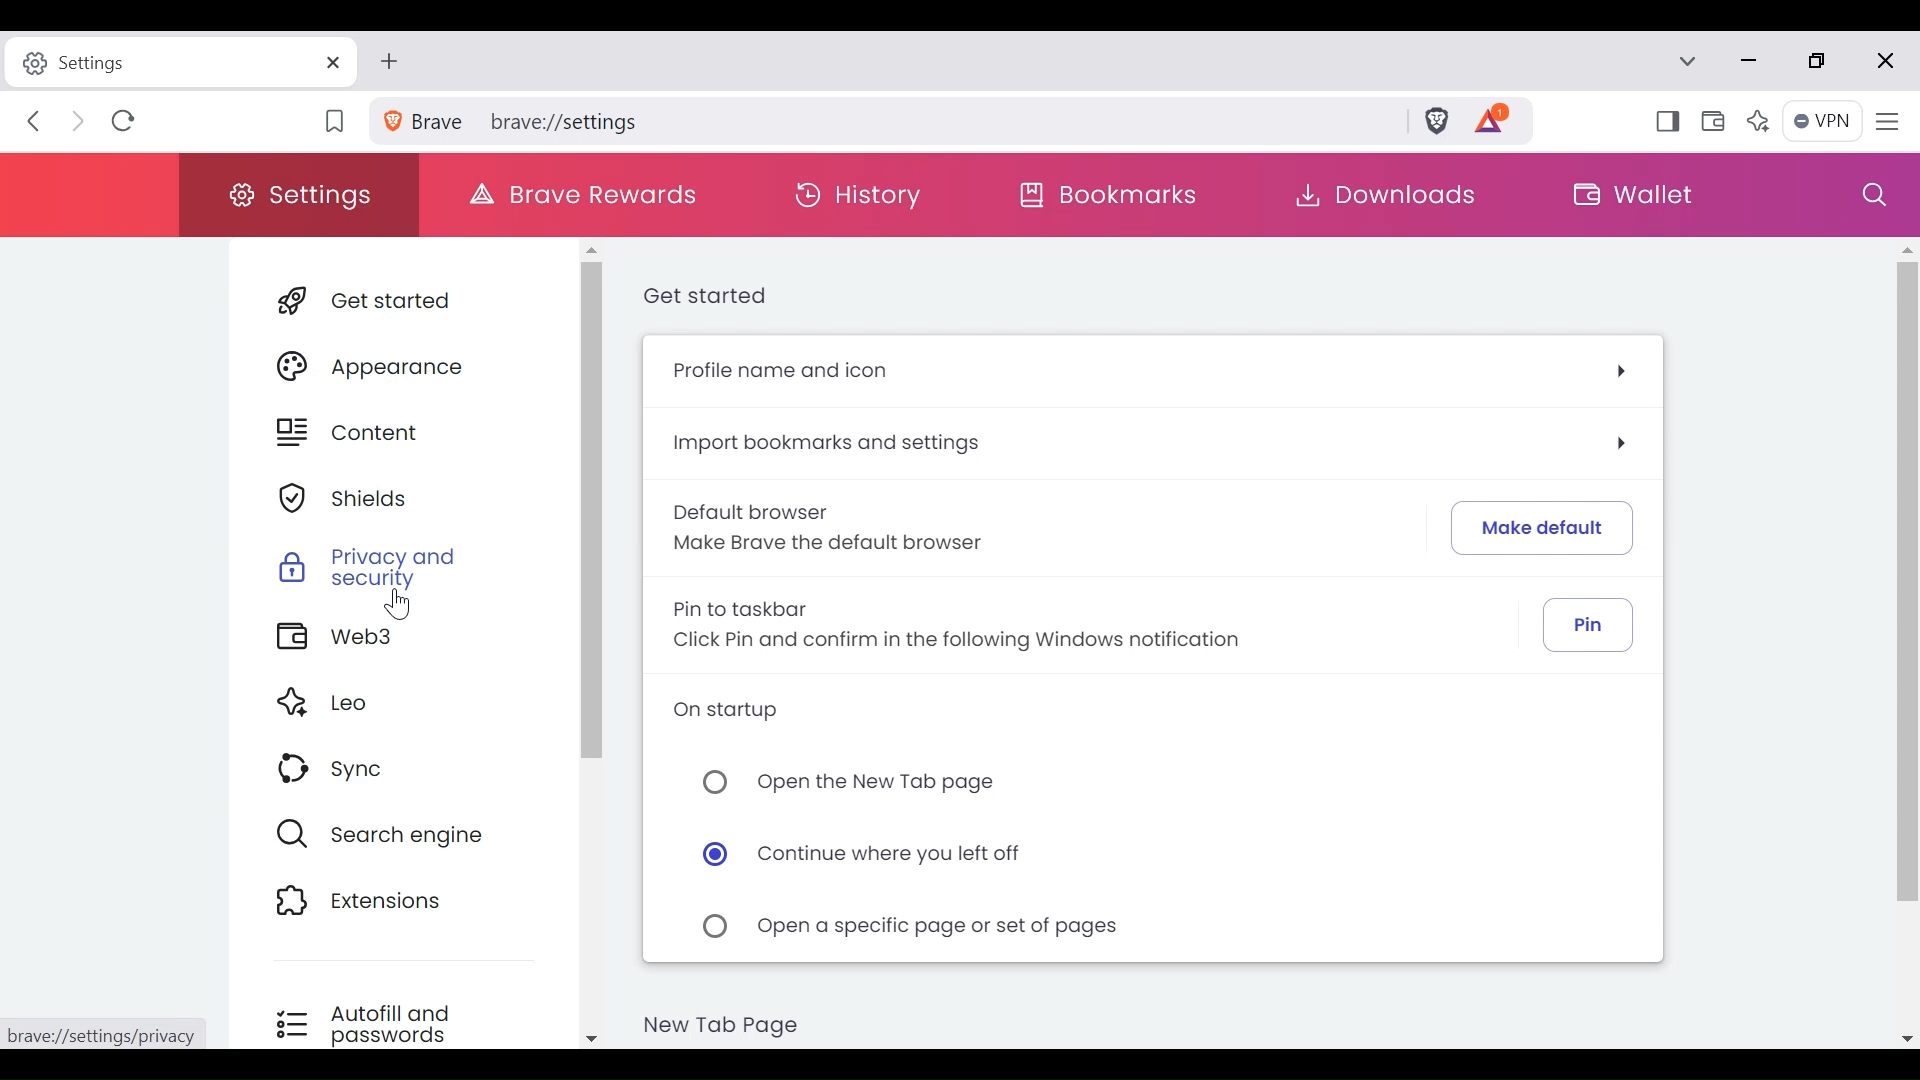  What do you see at coordinates (979, 926) in the screenshot?
I see `Enable/Disable open a specific page or set of pages` at bounding box center [979, 926].